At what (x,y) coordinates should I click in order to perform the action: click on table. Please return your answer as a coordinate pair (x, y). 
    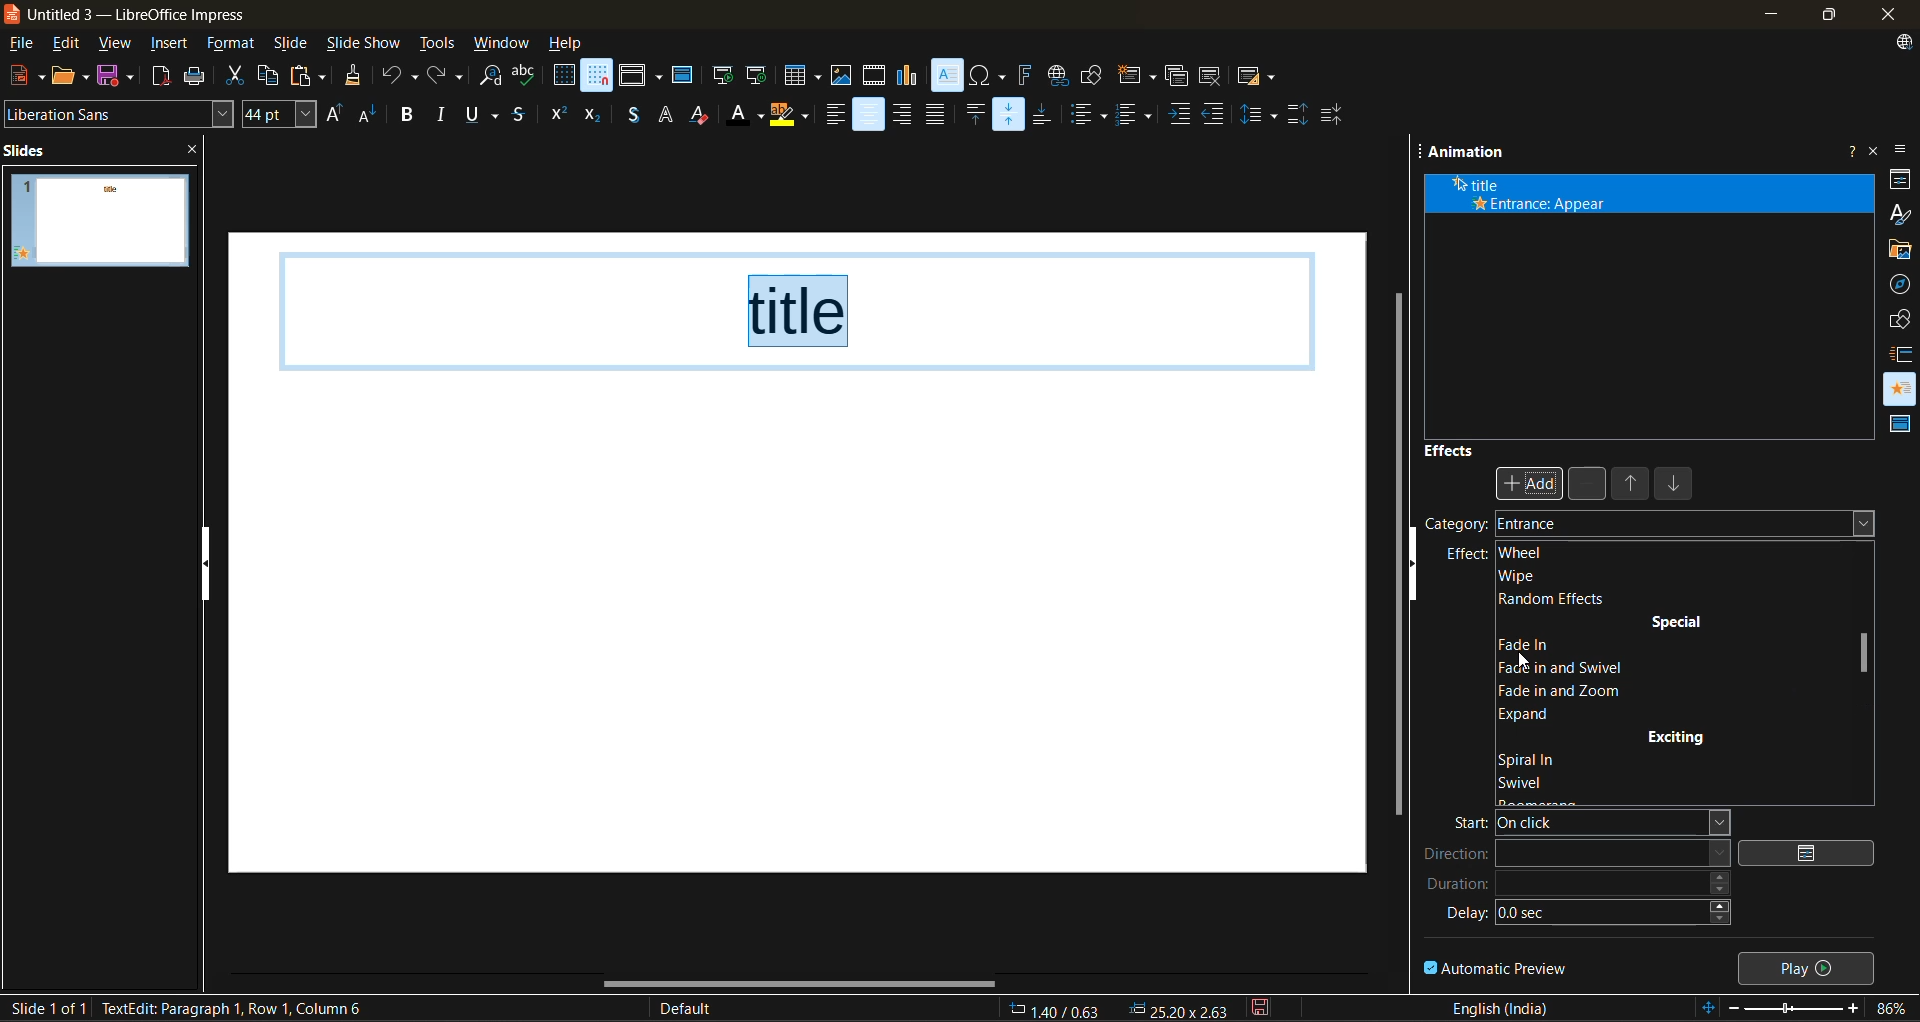
    Looking at the image, I should click on (803, 75).